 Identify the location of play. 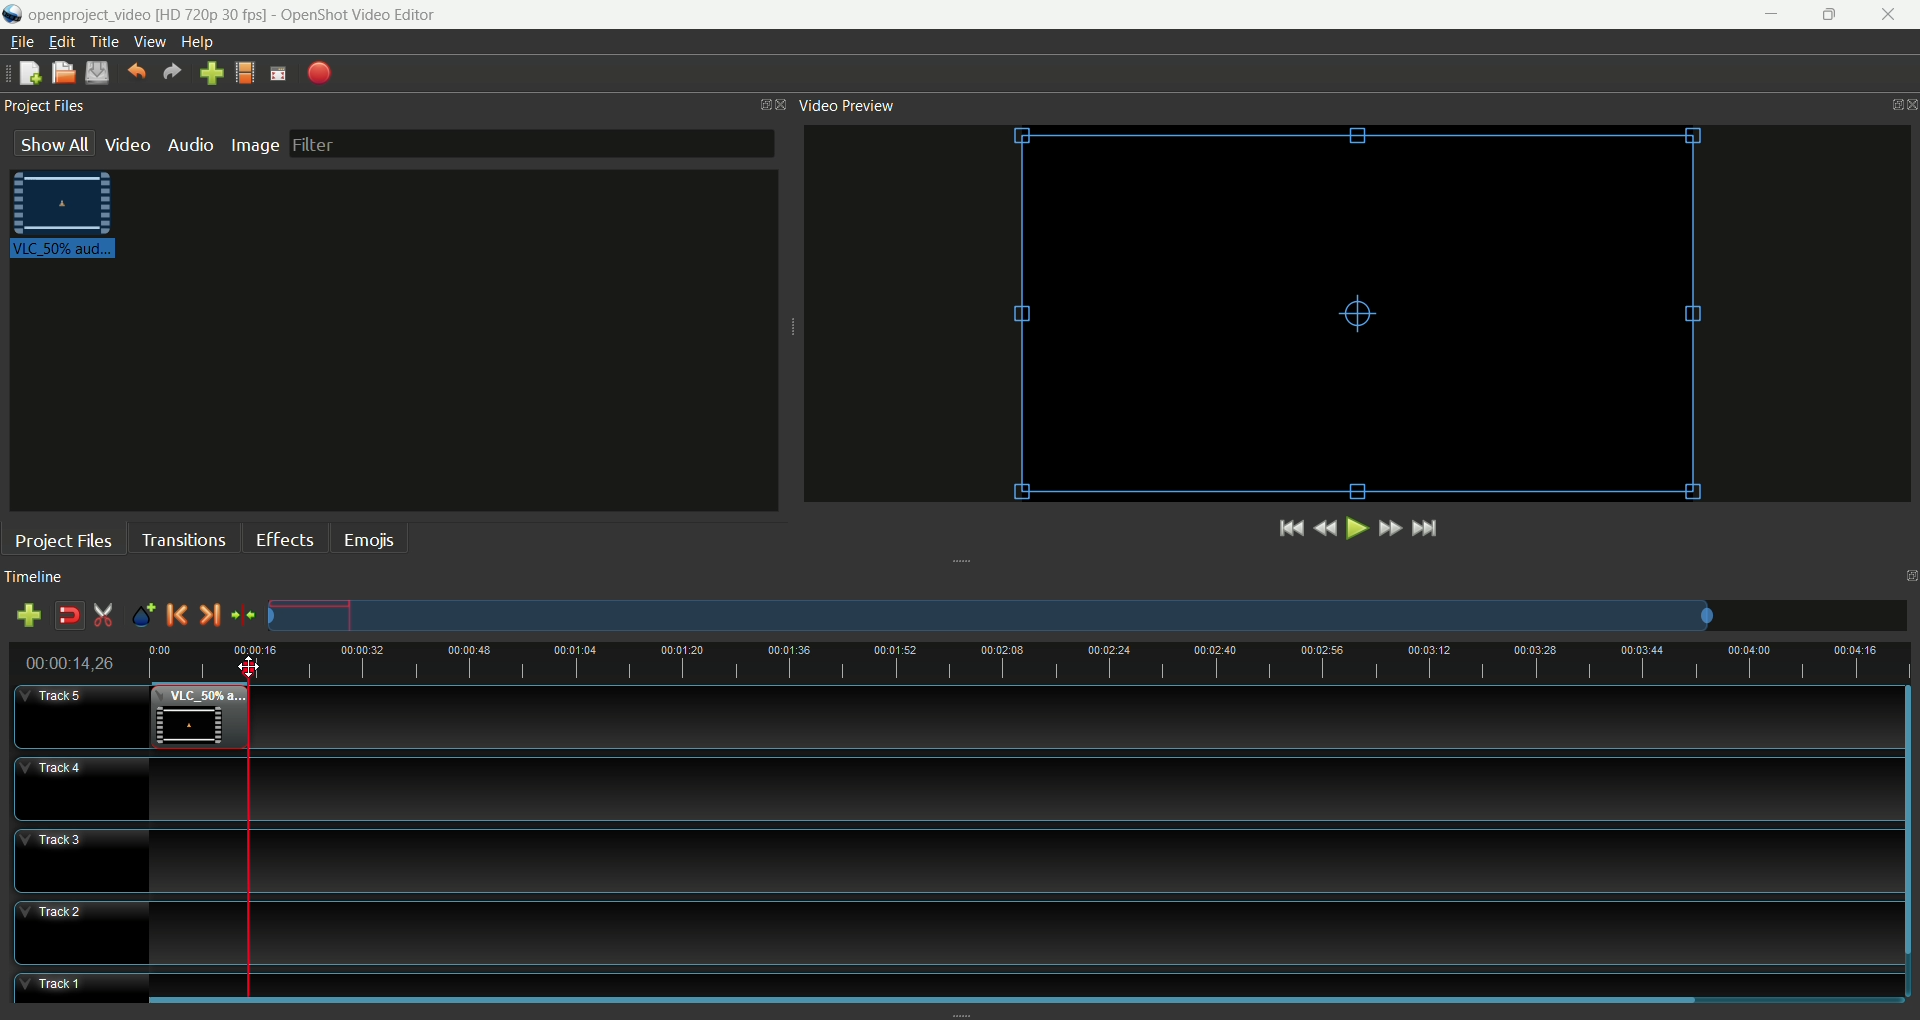
(1354, 528).